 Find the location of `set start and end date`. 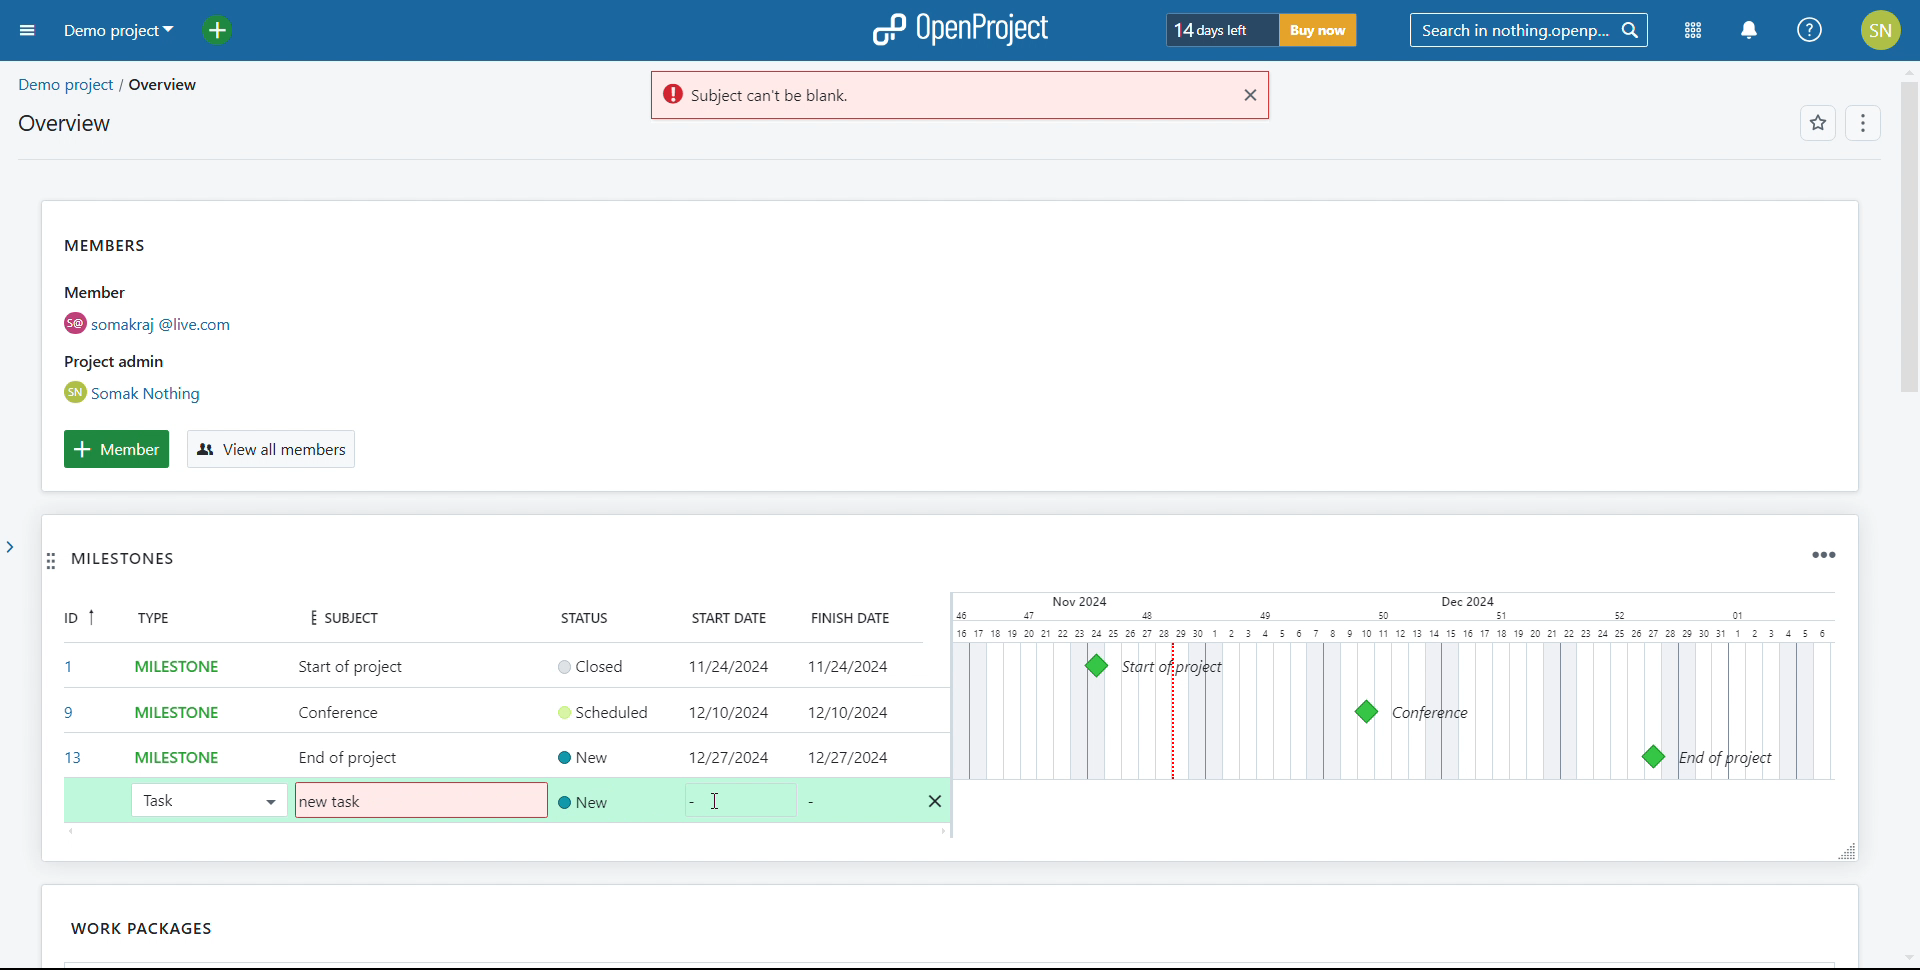

set start and end date is located at coordinates (818, 711).